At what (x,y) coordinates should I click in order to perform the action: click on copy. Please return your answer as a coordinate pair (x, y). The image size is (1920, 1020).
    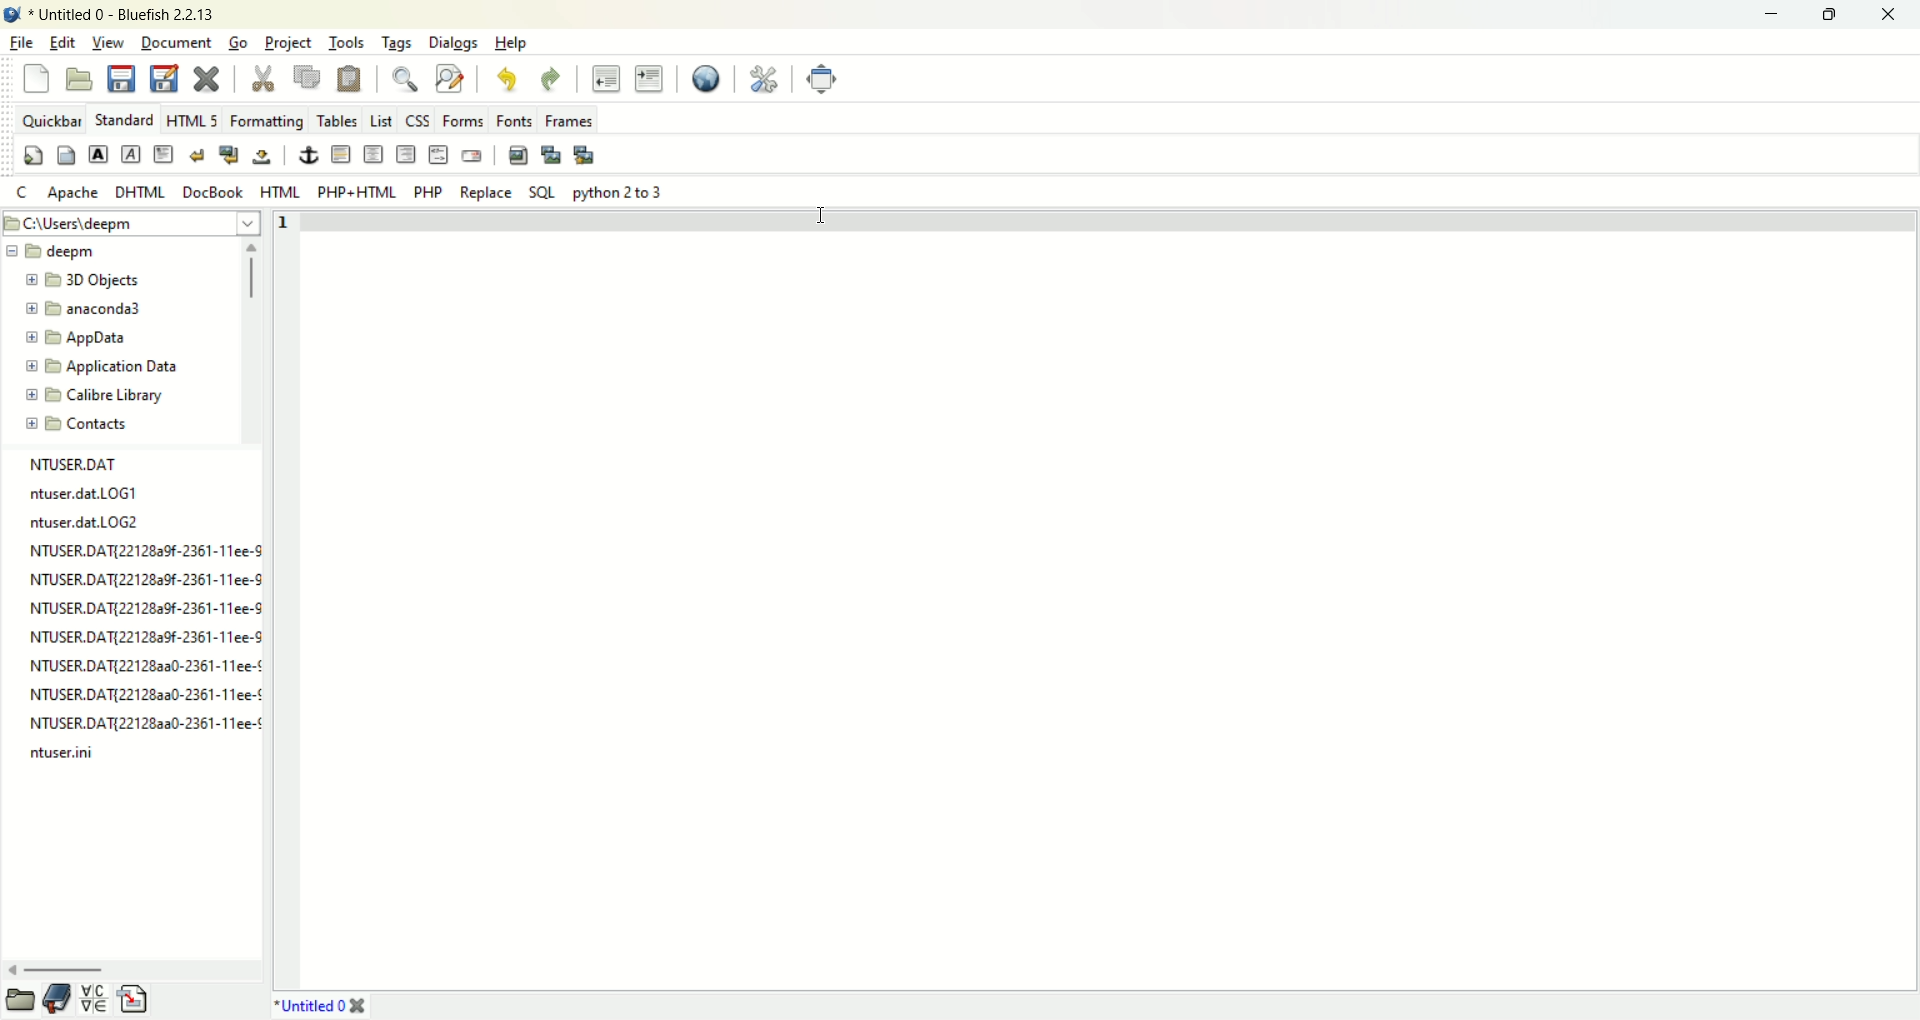
    Looking at the image, I should click on (308, 77).